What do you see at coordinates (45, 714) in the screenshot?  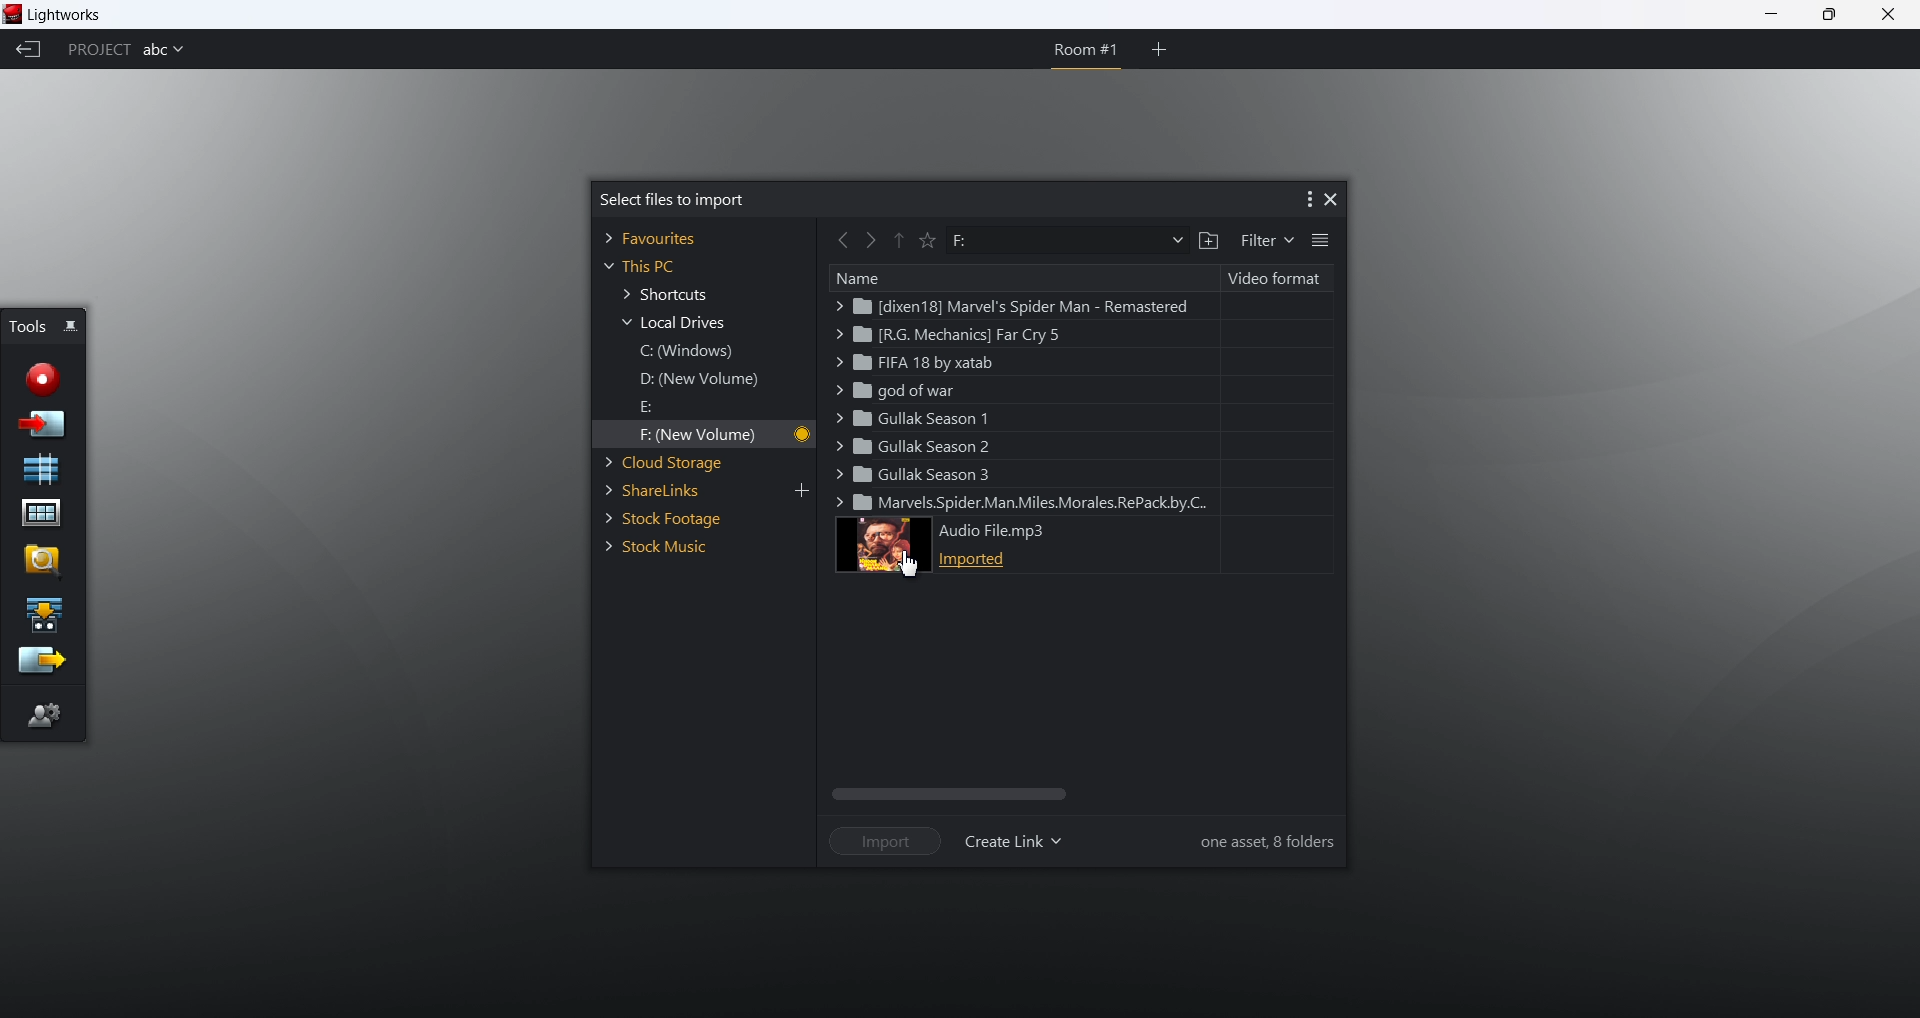 I see `editor preference` at bounding box center [45, 714].